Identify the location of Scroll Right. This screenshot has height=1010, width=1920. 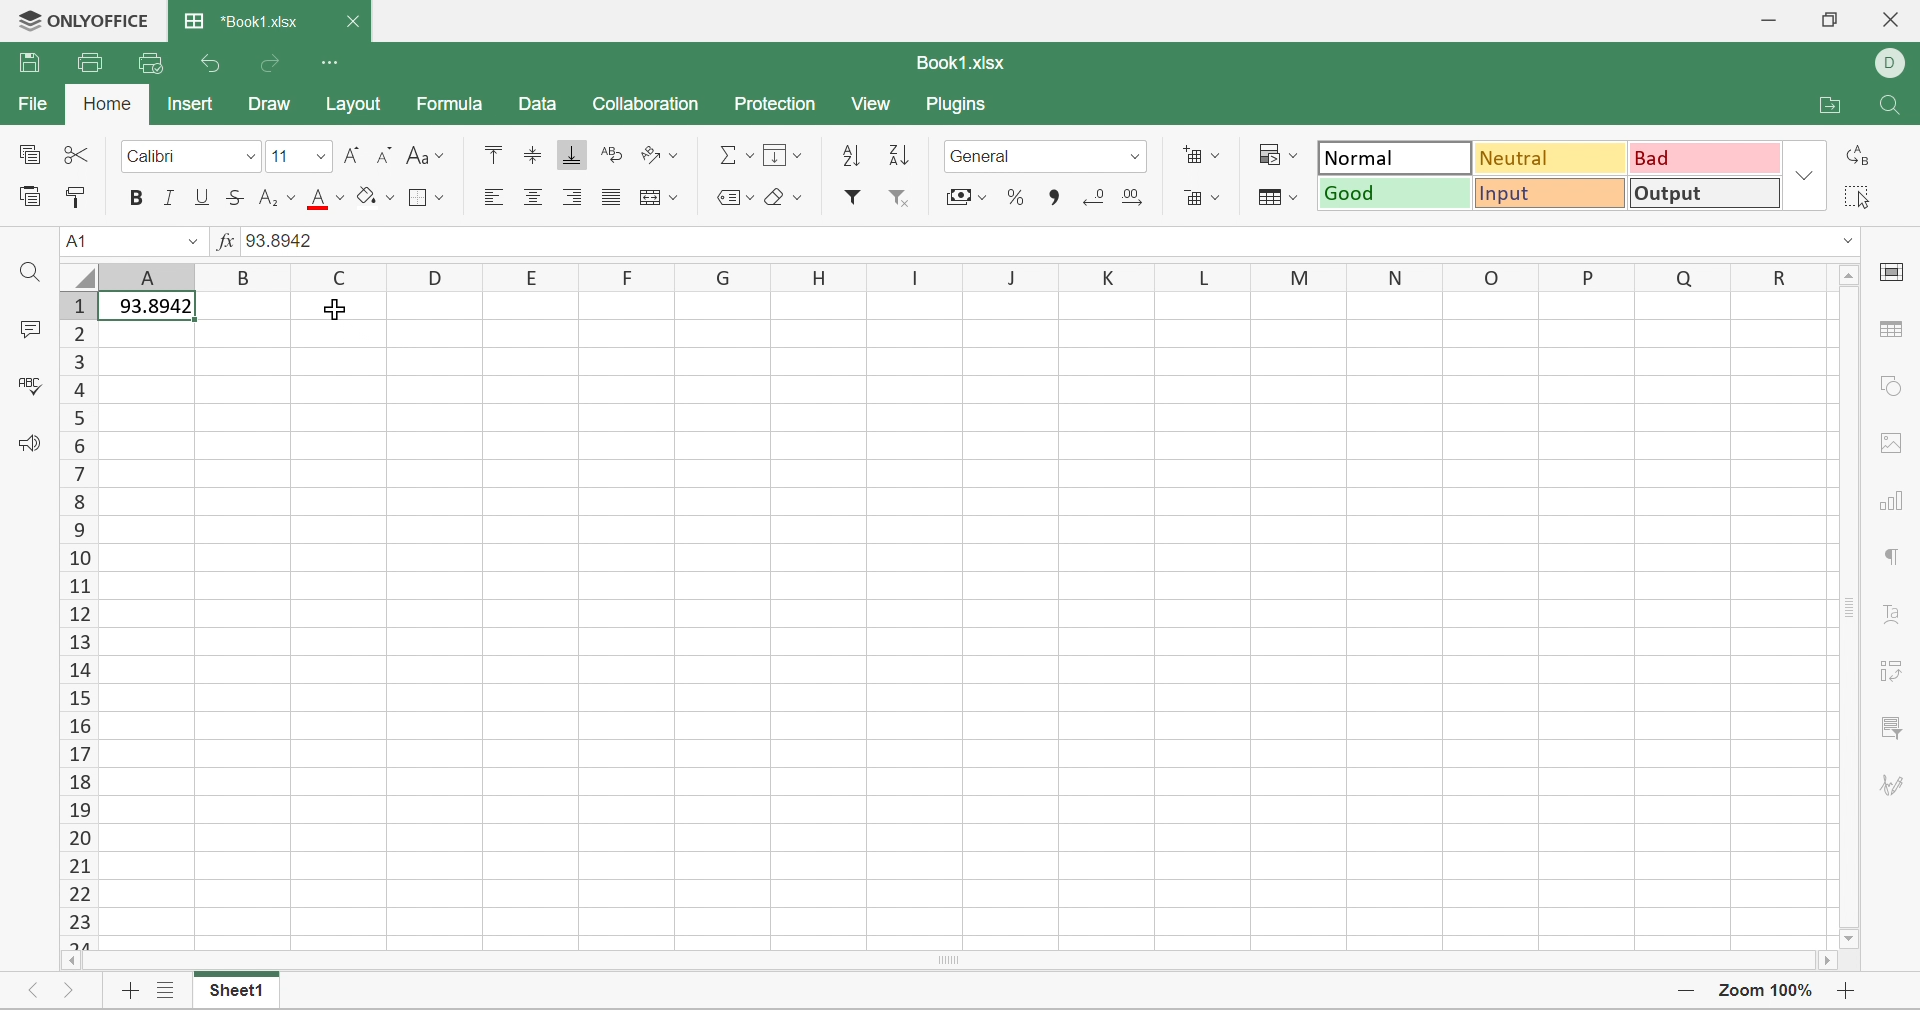
(1821, 963).